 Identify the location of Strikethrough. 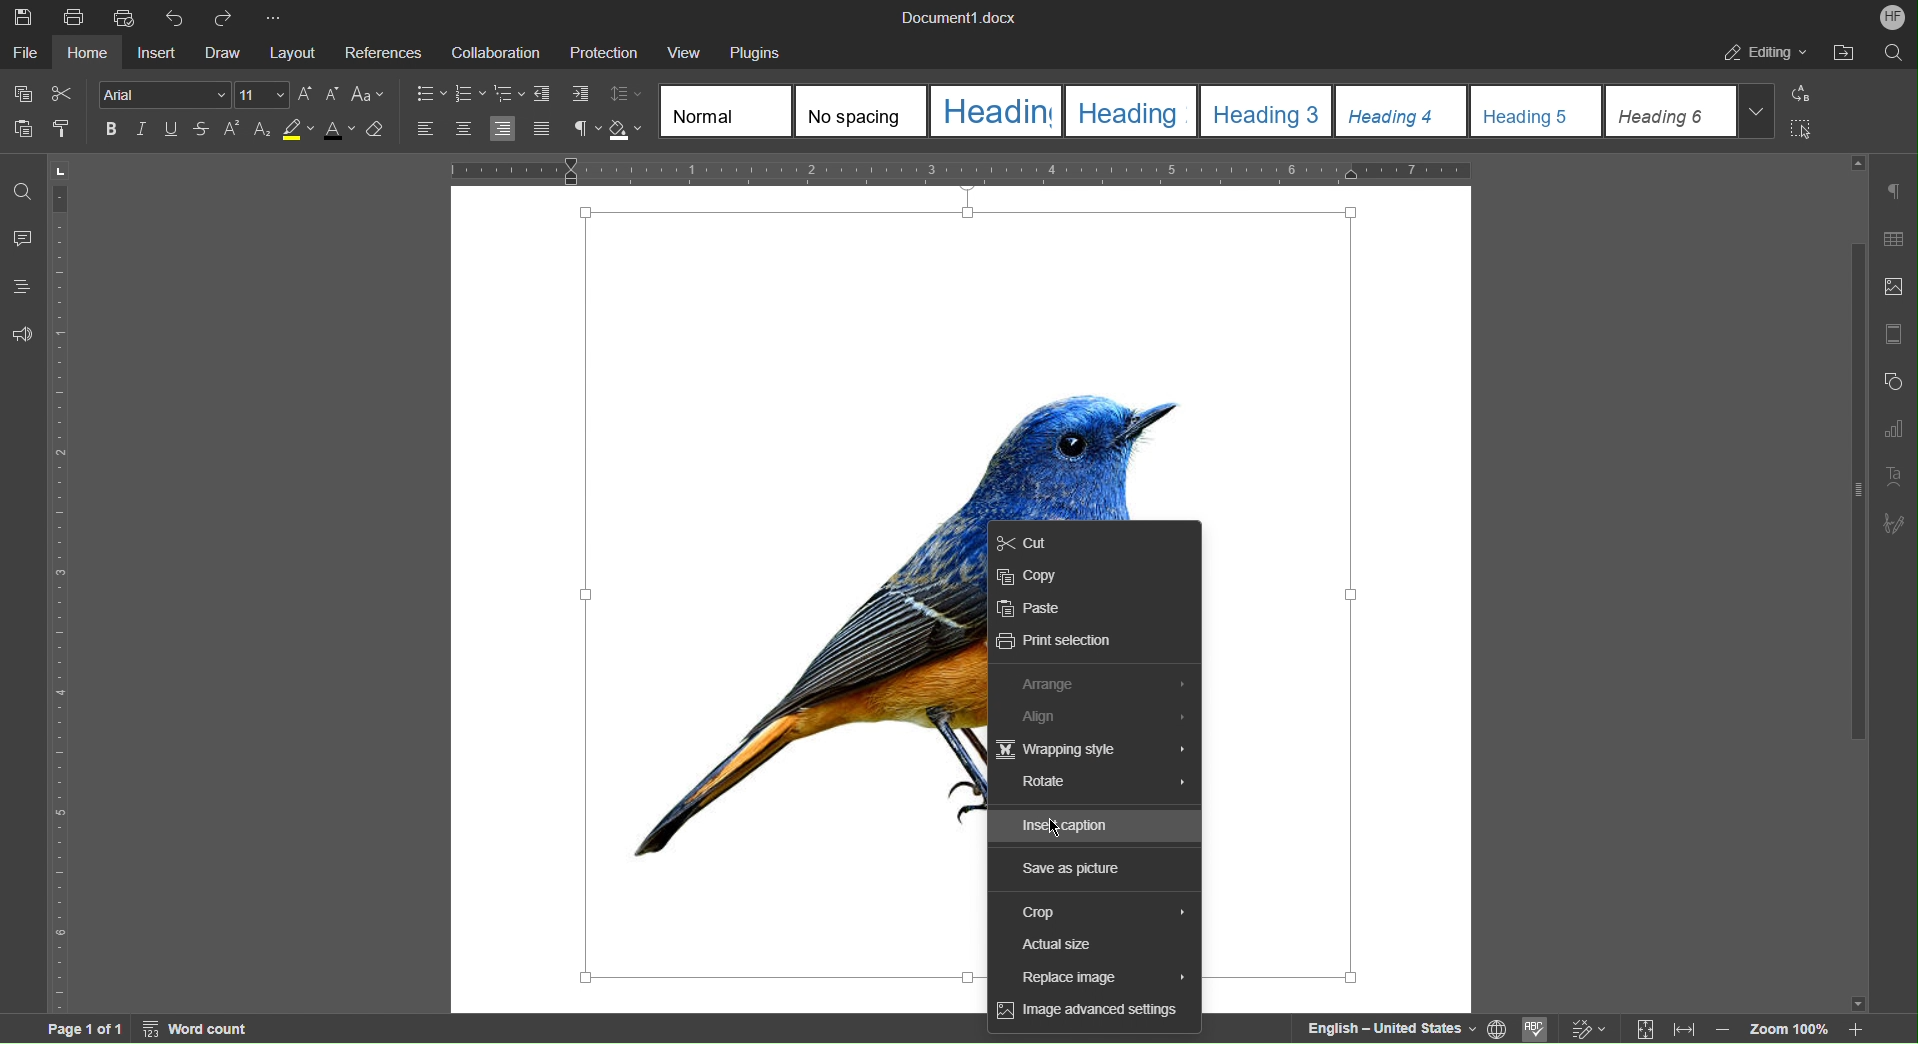
(199, 130).